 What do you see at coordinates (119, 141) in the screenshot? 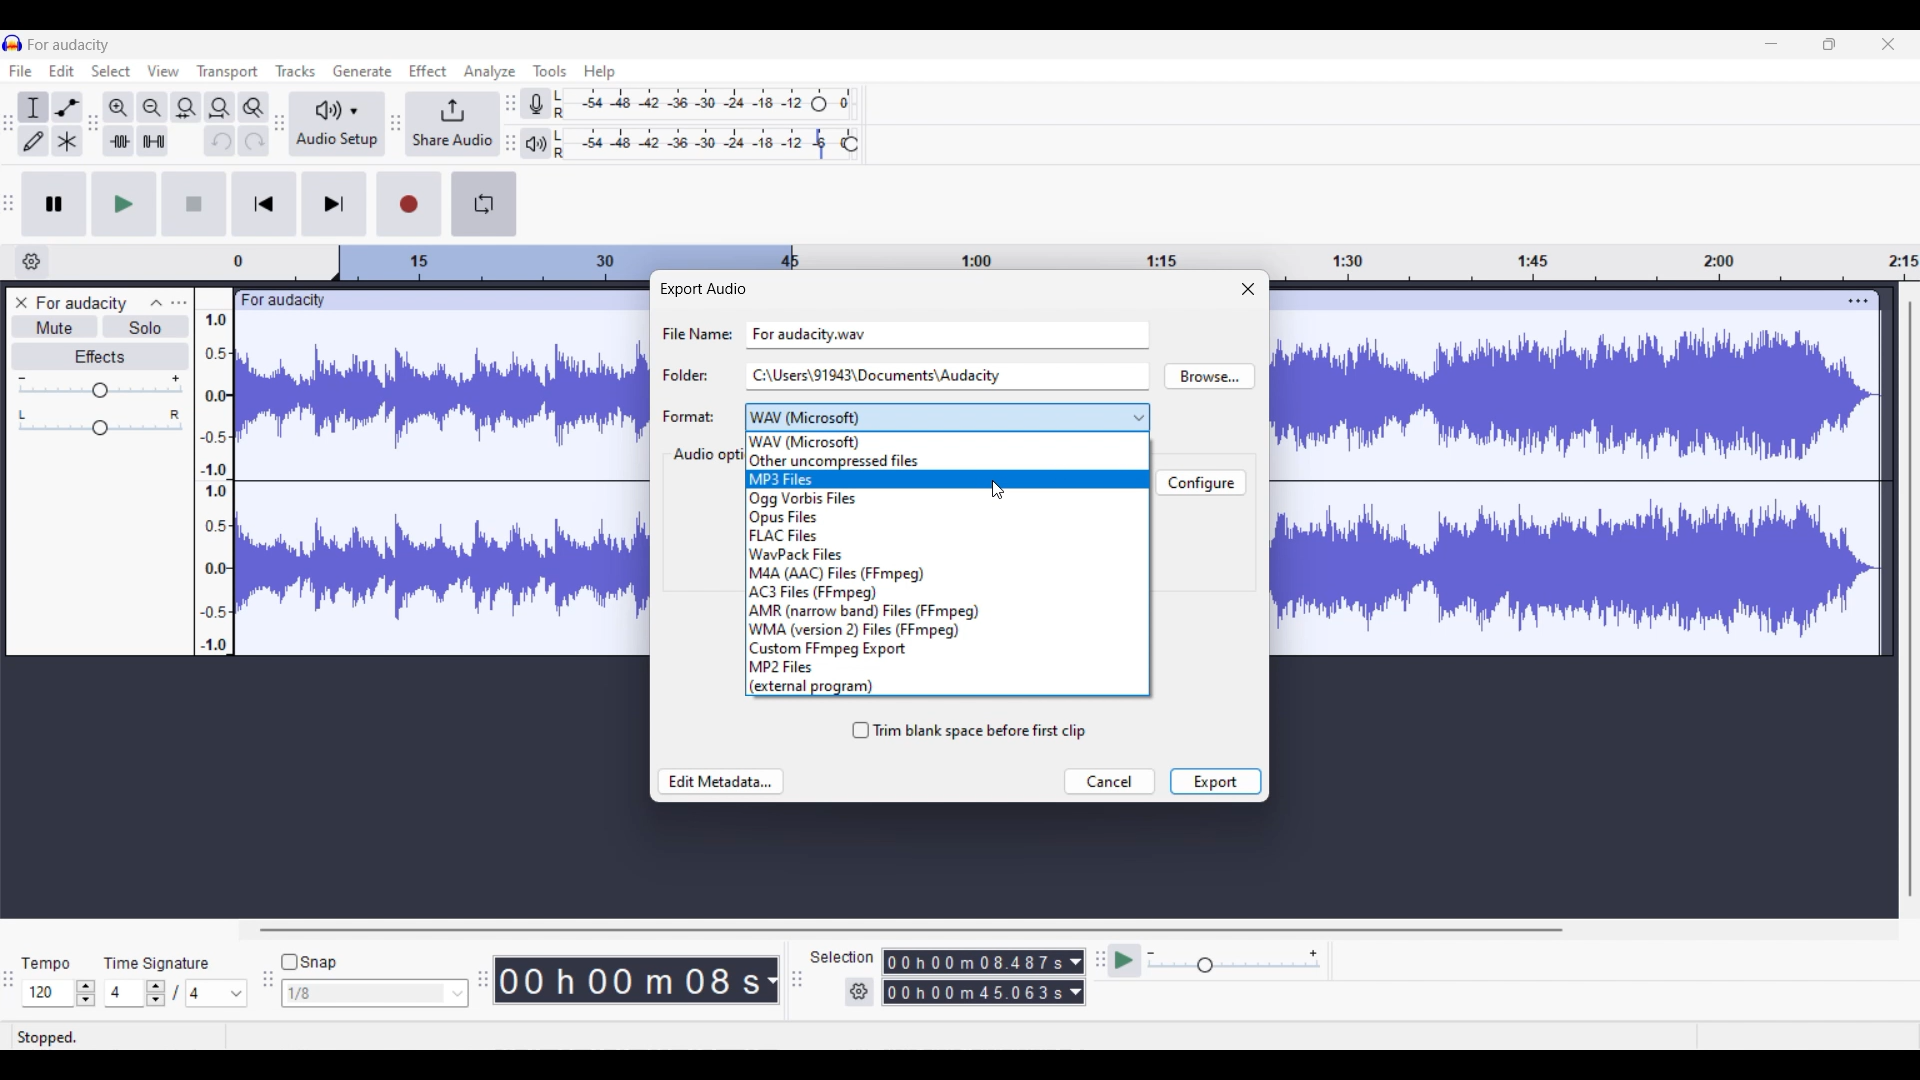
I see `Trim audio outside selection` at bounding box center [119, 141].